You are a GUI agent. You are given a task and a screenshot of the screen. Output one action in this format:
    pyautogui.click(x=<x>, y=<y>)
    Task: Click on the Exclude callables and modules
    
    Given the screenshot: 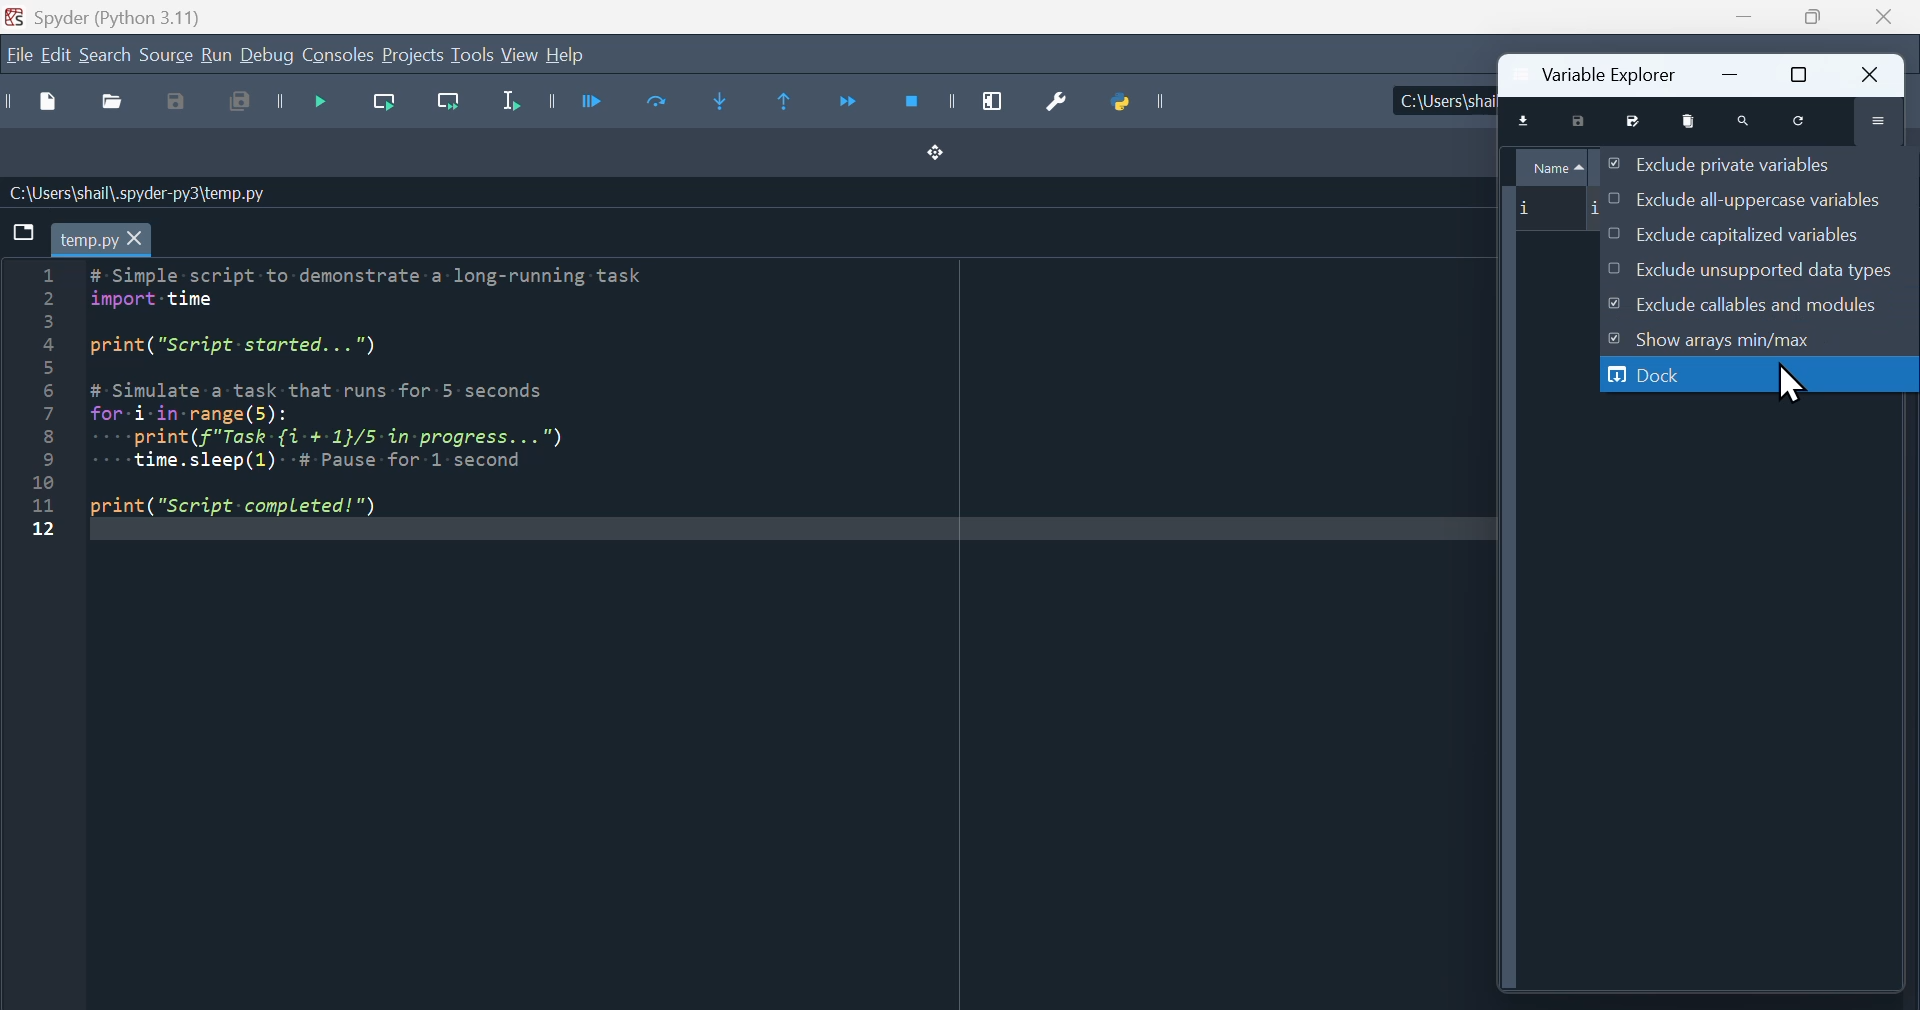 What is the action you would take?
    pyautogui.click(x=1757, y=307)
    